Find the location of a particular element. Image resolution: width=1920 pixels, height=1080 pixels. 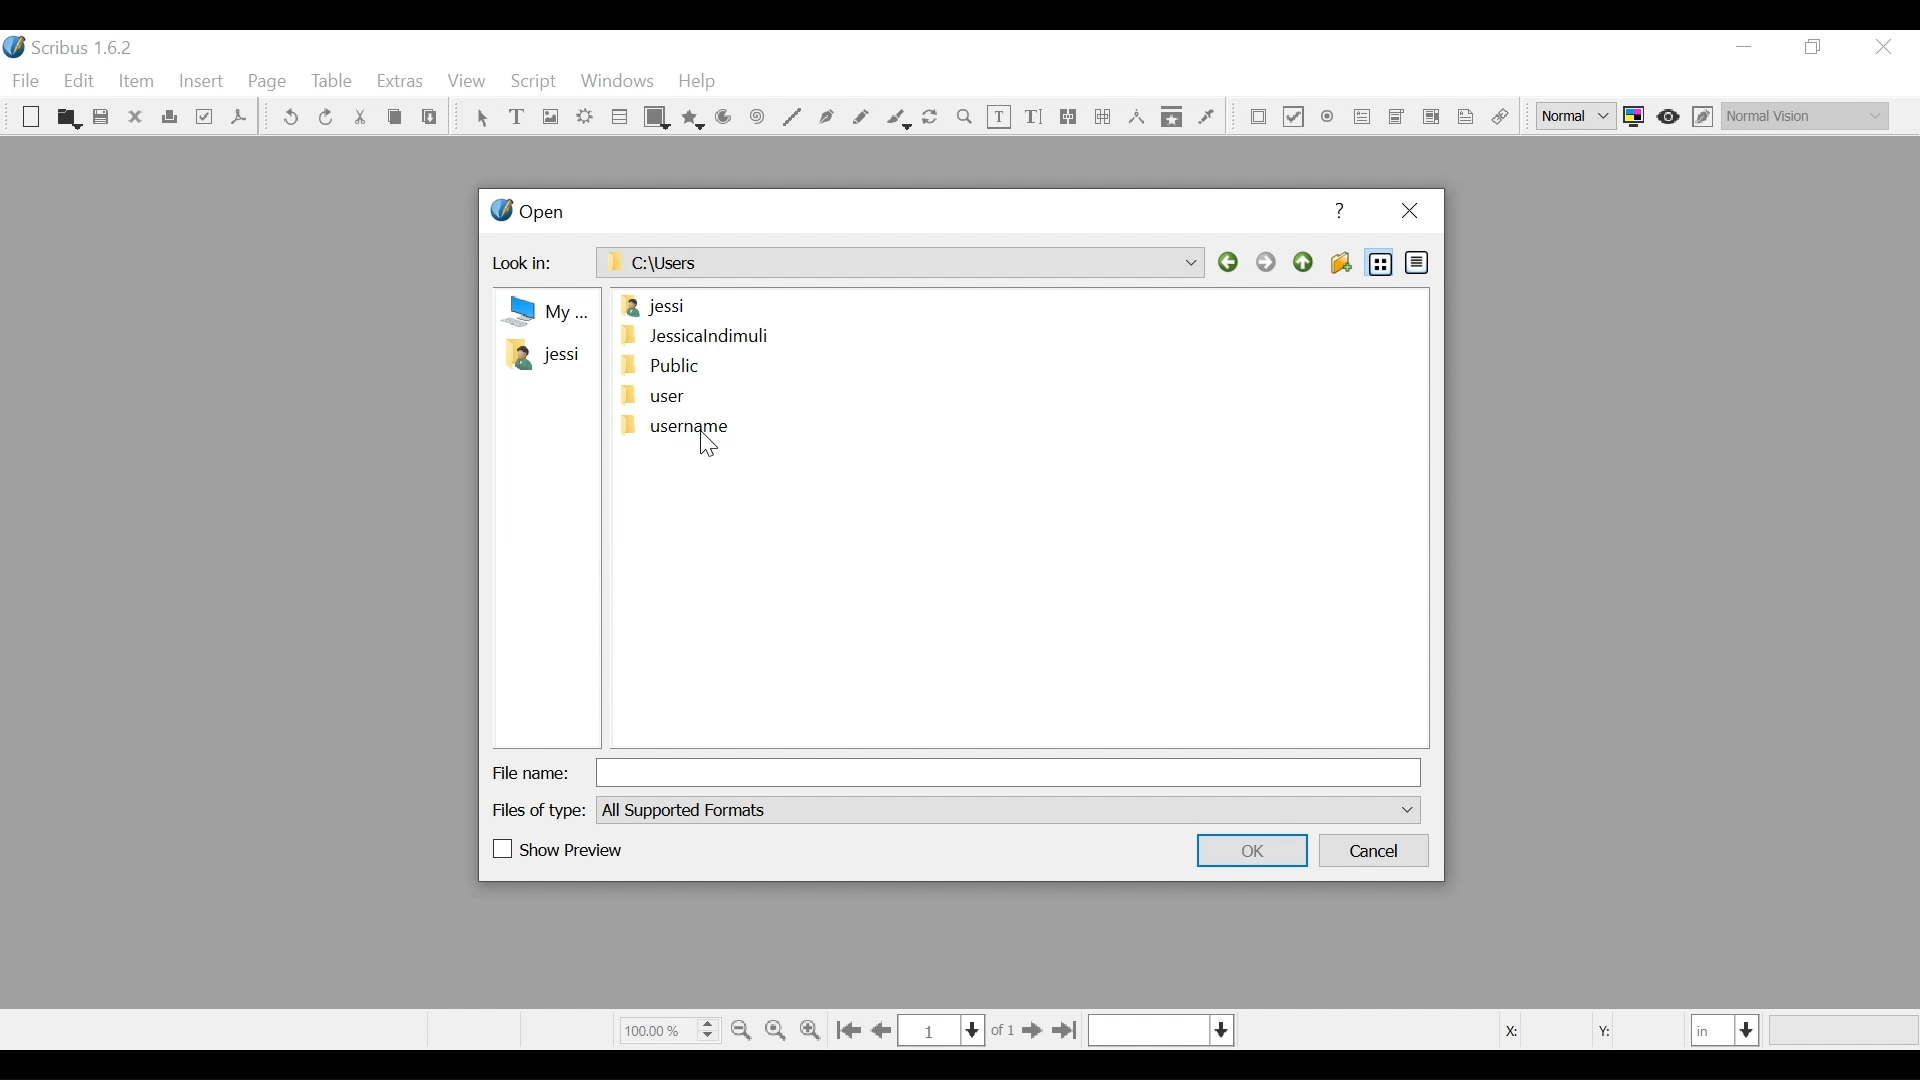

Folders is located at coordinates (698, 369).